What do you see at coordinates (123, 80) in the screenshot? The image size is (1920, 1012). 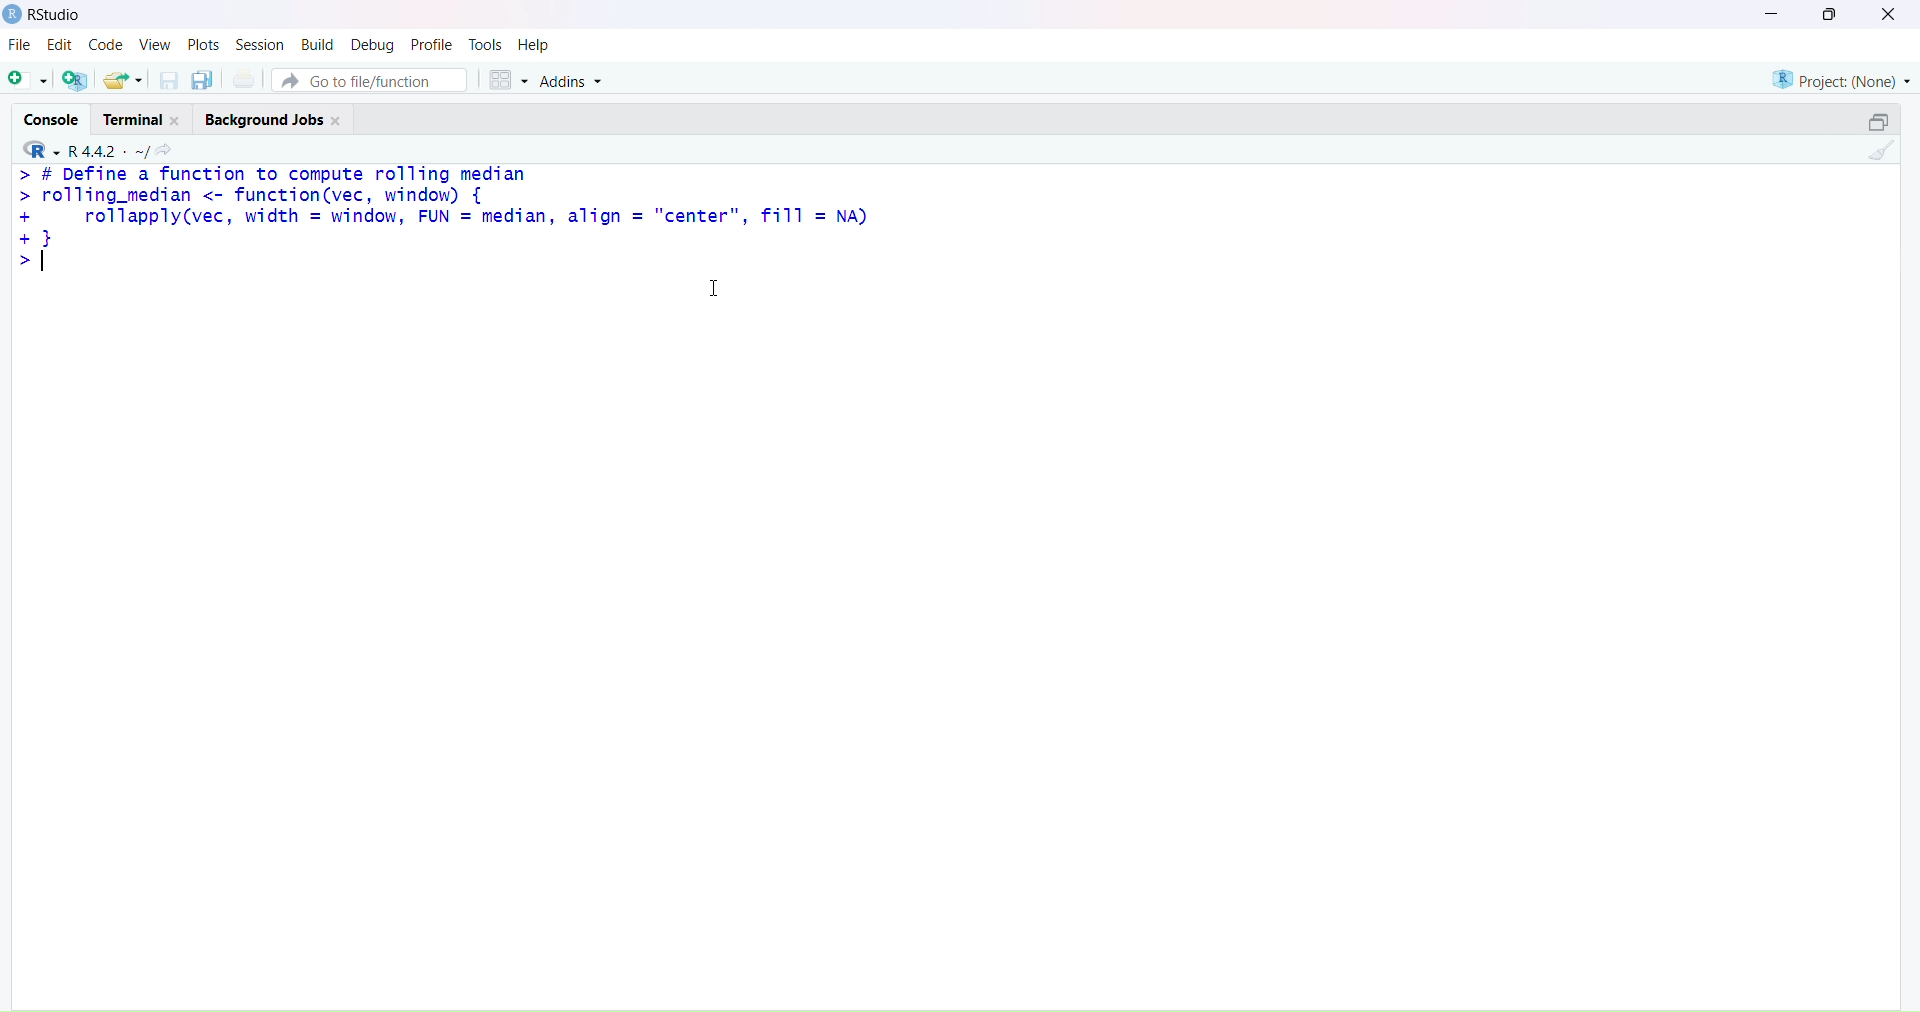 I see `share folder as` at bounding box center [123, 80].